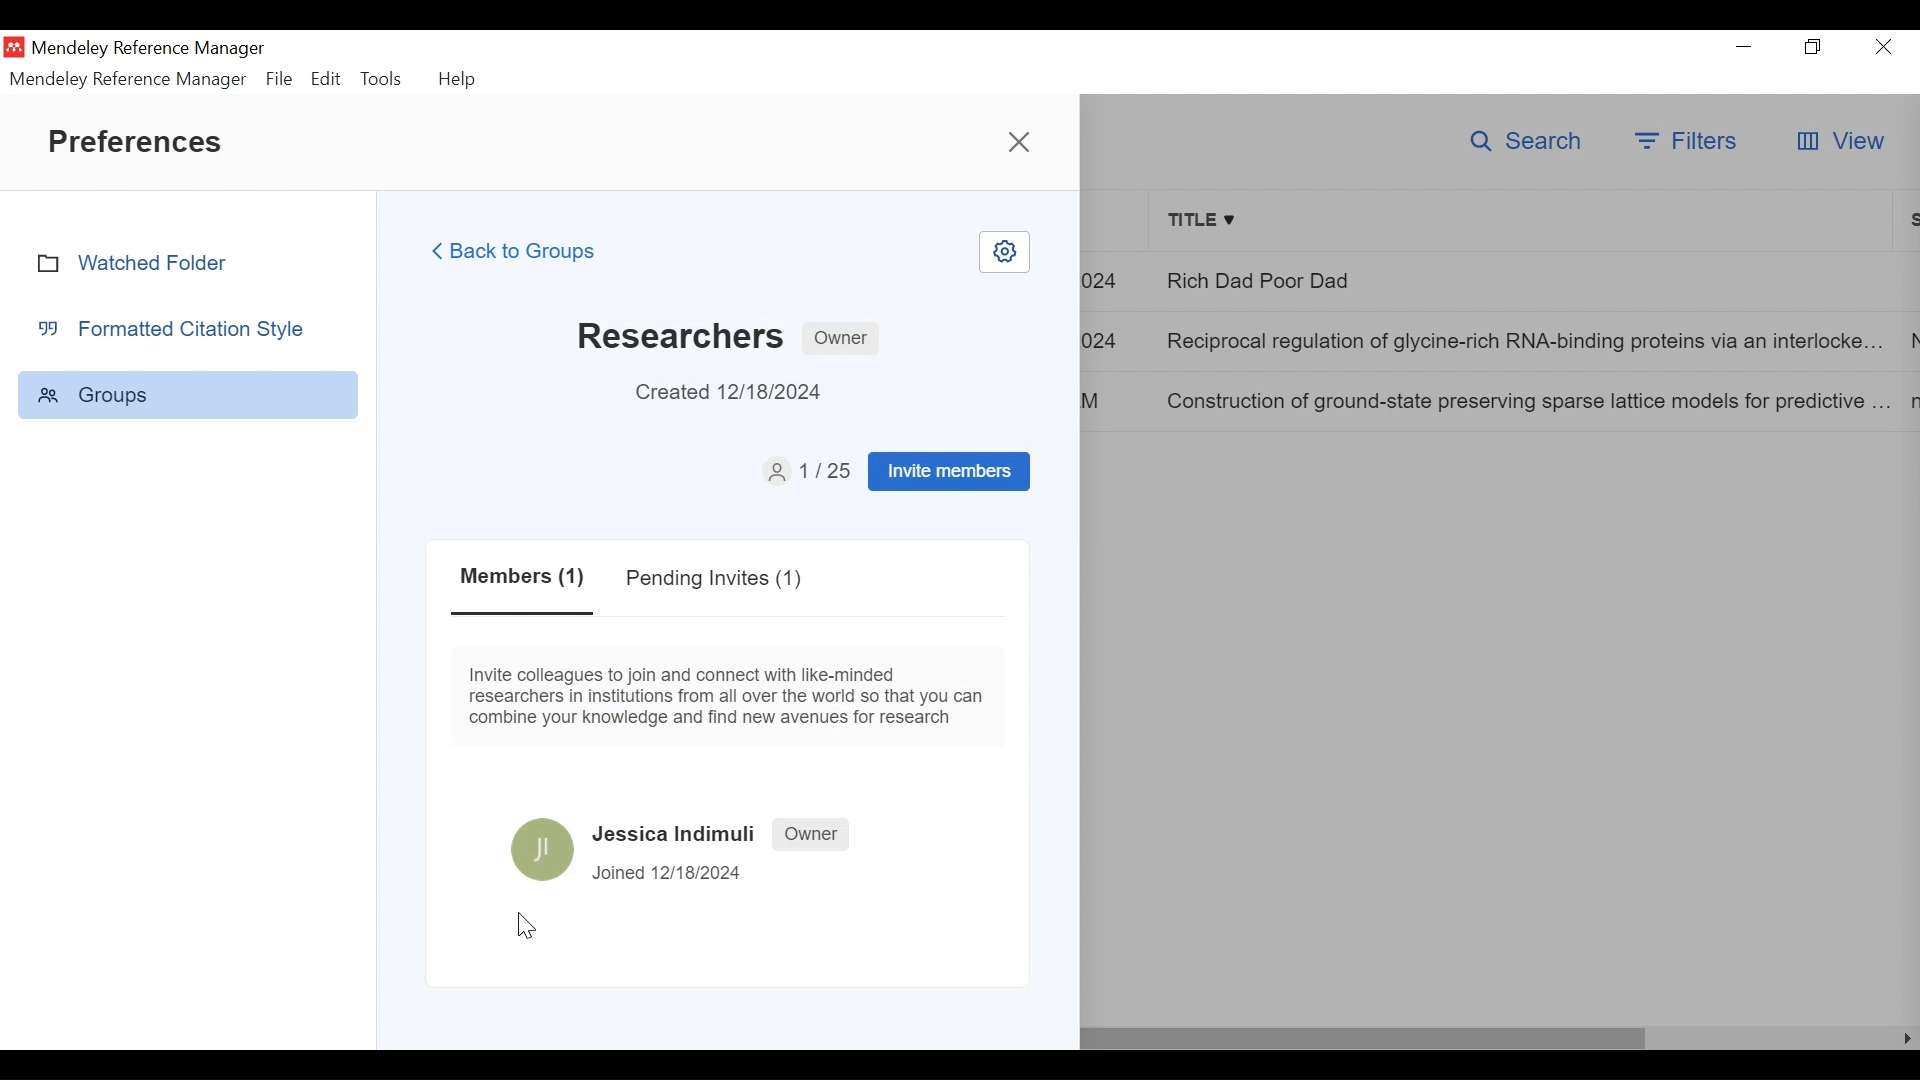 The height and width of the screenshot is (1080, 1920). Describe the element at coordinates (280, 79) in the screenshot. I see `File` at that location.